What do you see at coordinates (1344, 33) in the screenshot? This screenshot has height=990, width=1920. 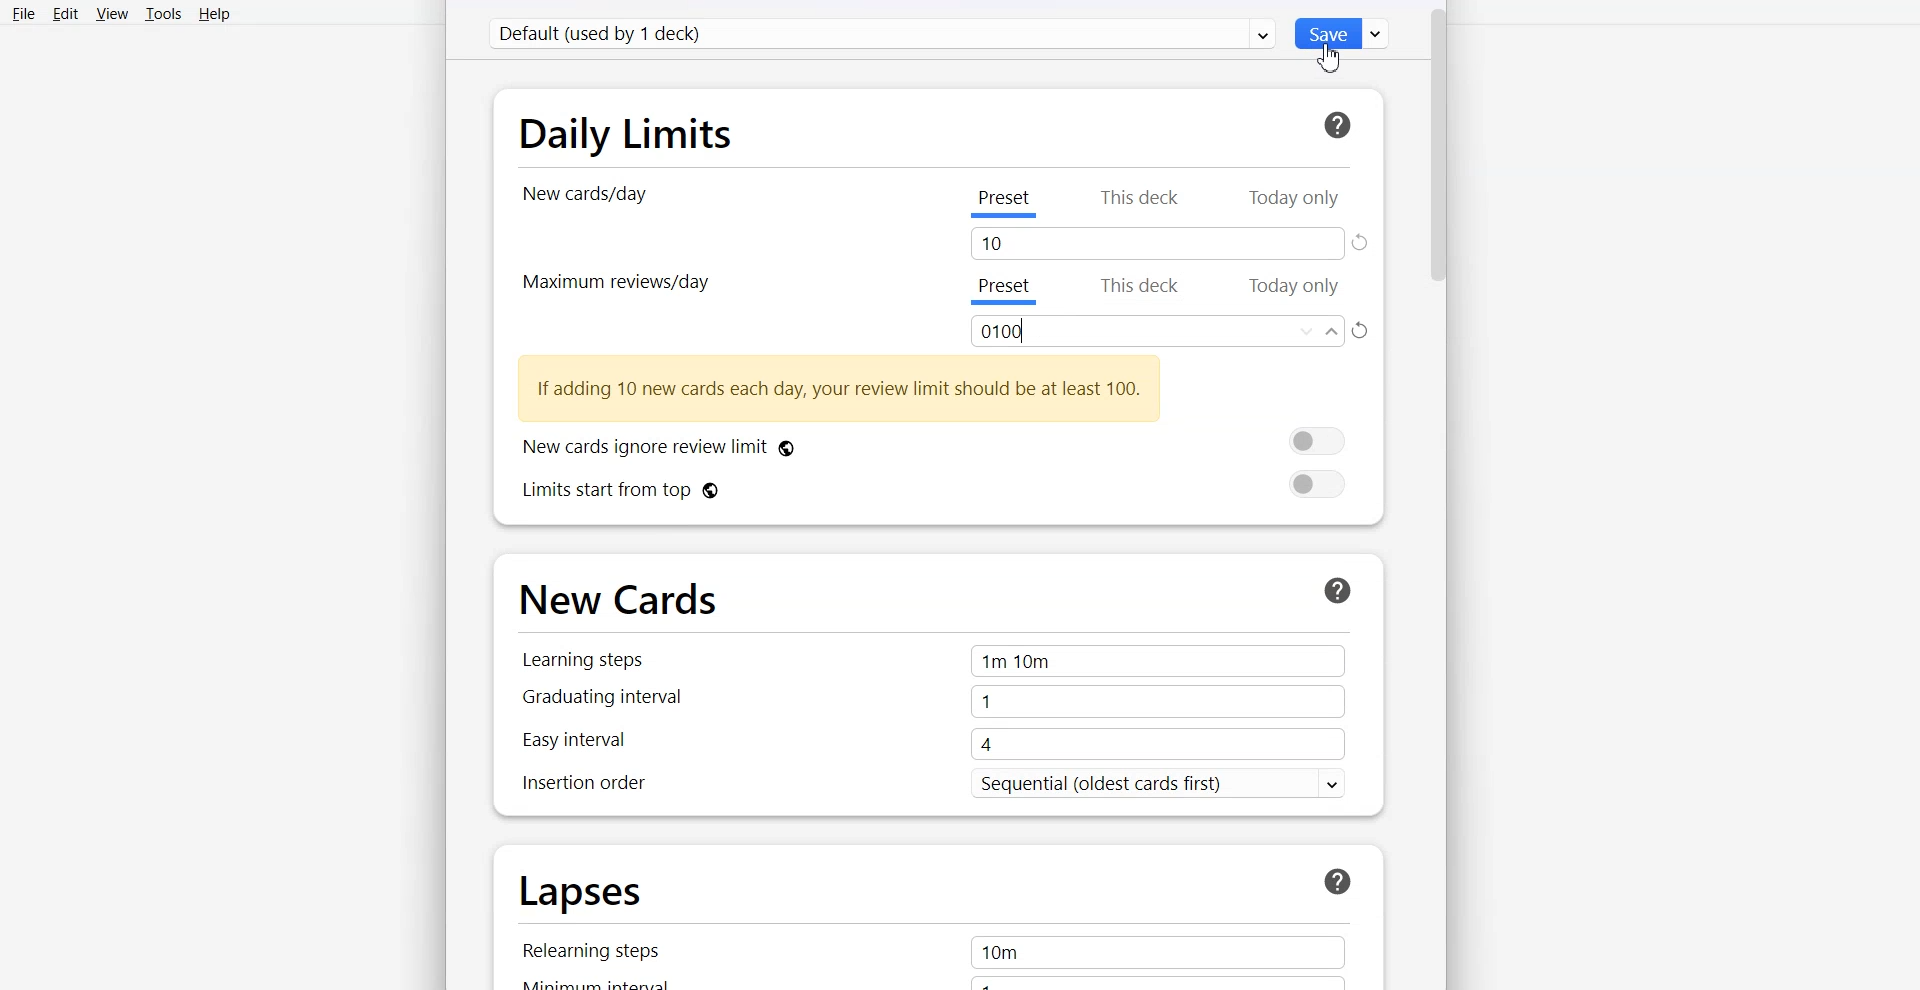 I see `Save` at bounding box center [1344, 33].